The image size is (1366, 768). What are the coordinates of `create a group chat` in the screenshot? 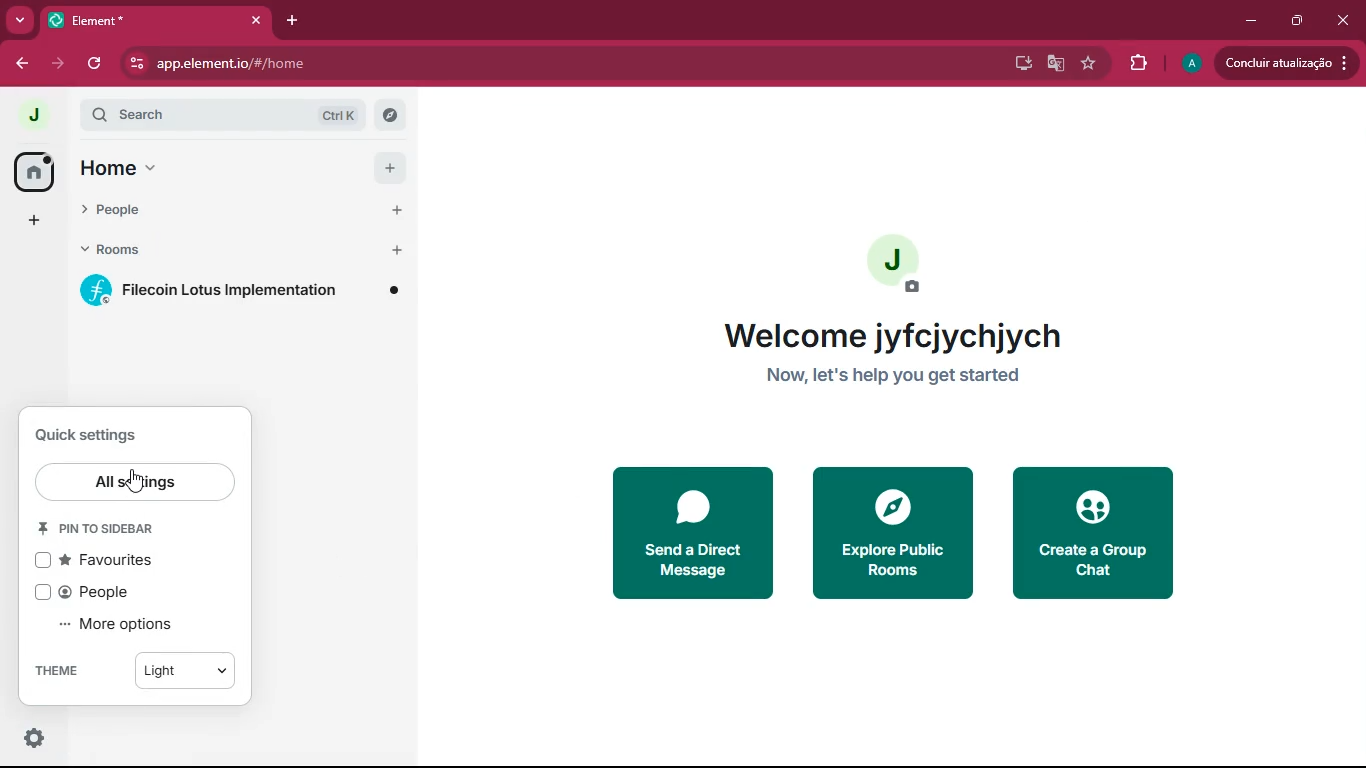 It's located at (1098, 539).